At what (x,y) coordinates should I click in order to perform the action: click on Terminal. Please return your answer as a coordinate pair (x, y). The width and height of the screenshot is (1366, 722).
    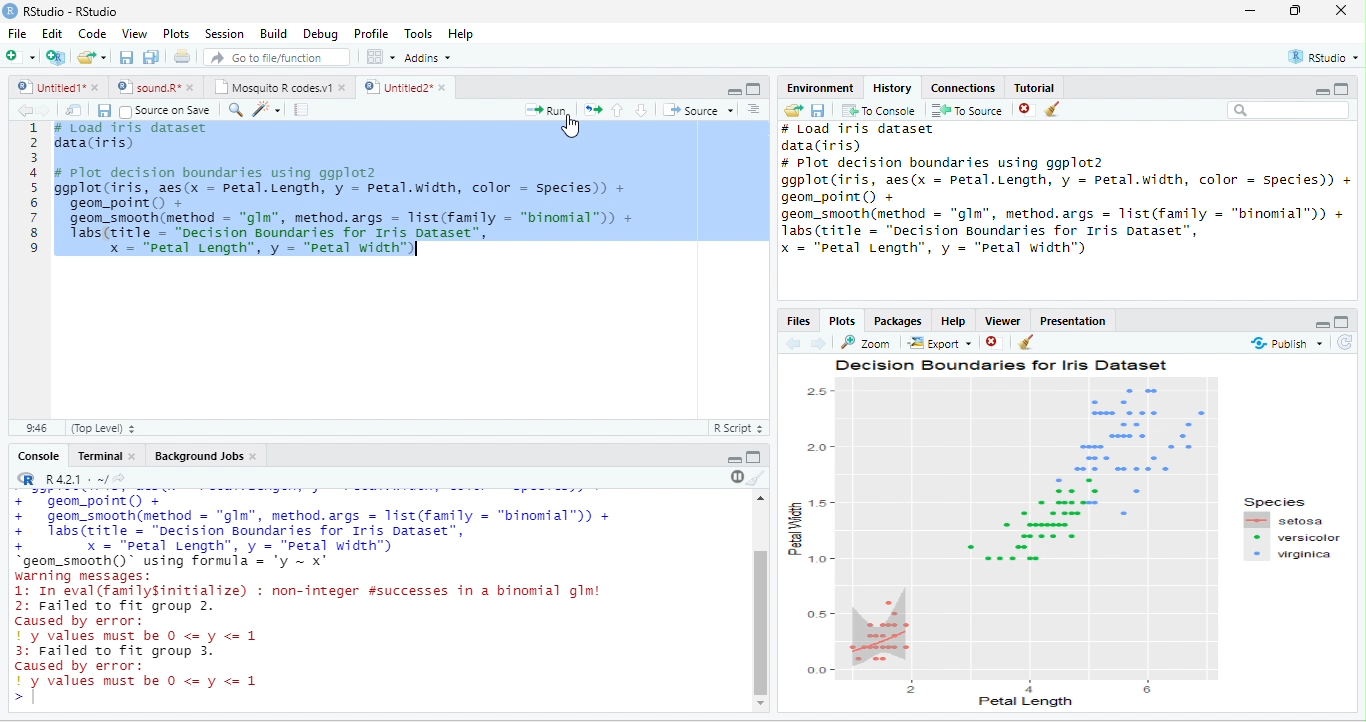
    Looking at the image, I should click on (97, 455).